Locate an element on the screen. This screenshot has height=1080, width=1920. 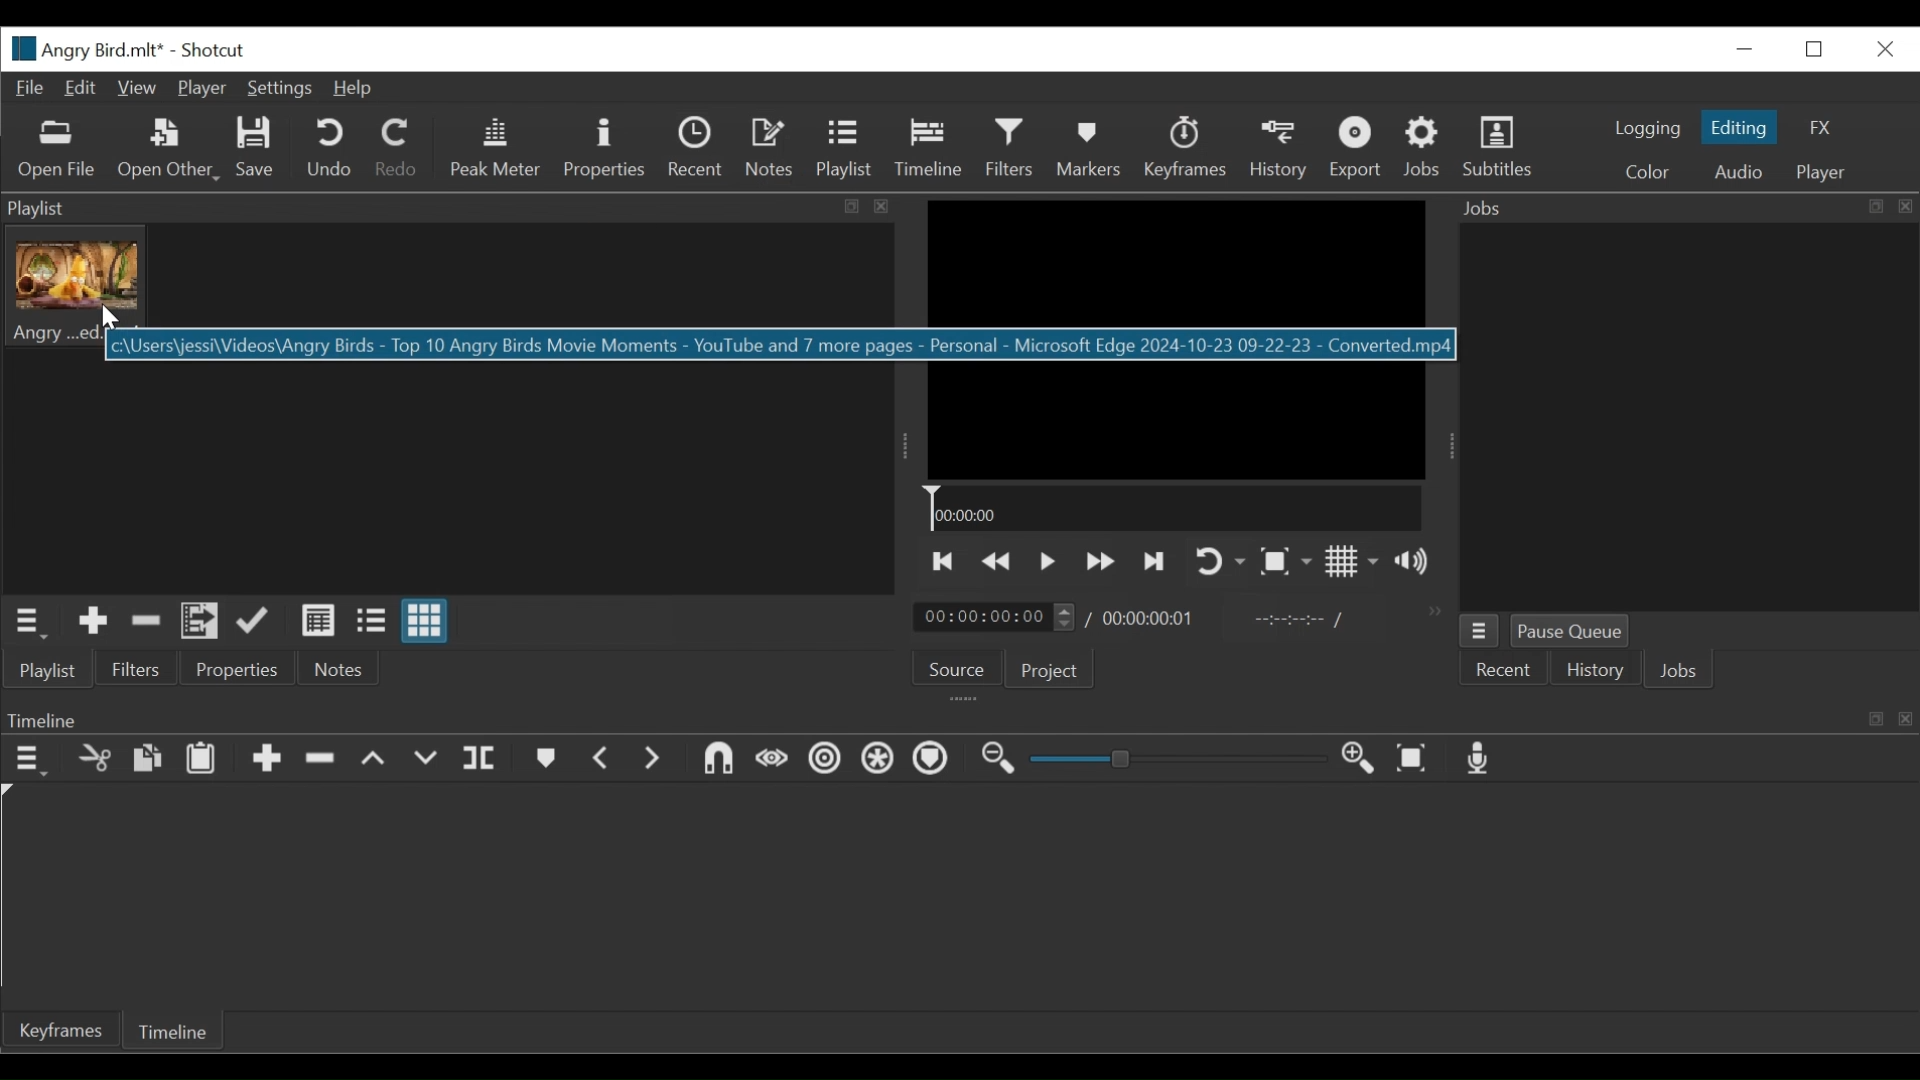
Toggle player on looping is located at coordinates (1219, 563).